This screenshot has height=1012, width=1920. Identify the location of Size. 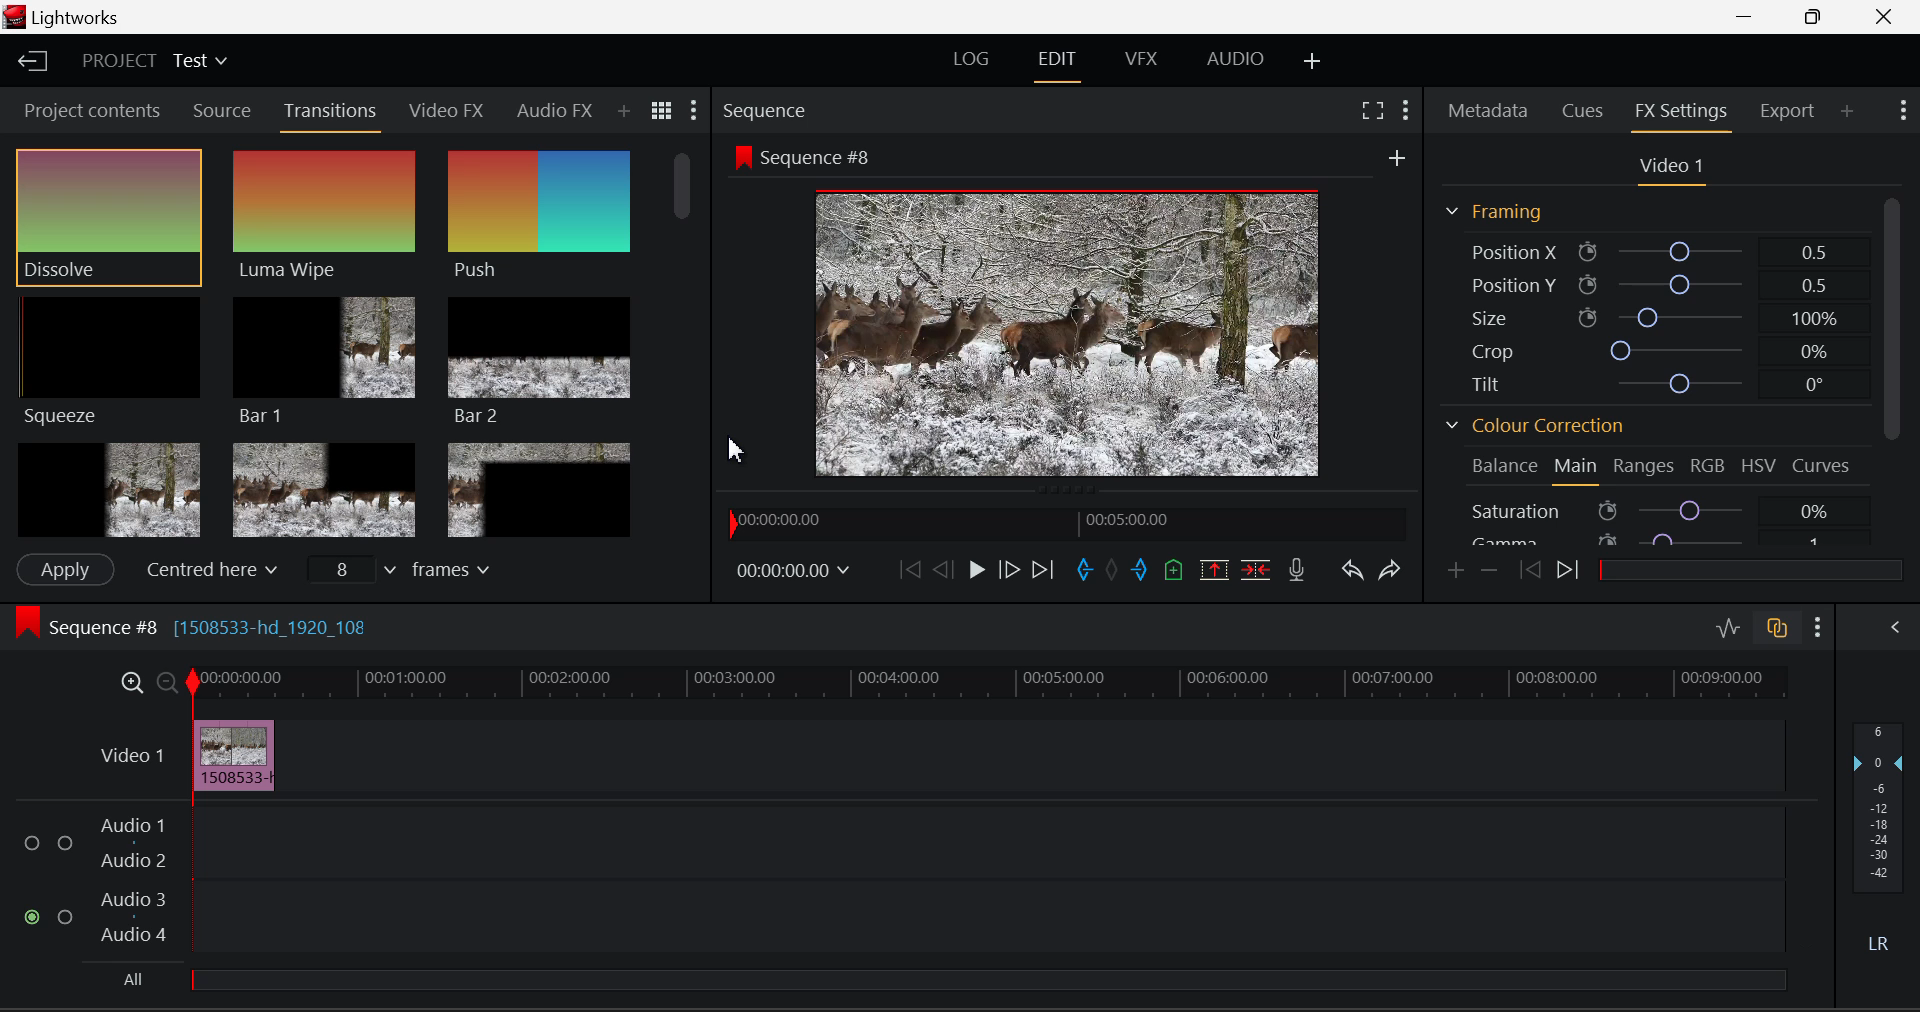
(1658, 315).